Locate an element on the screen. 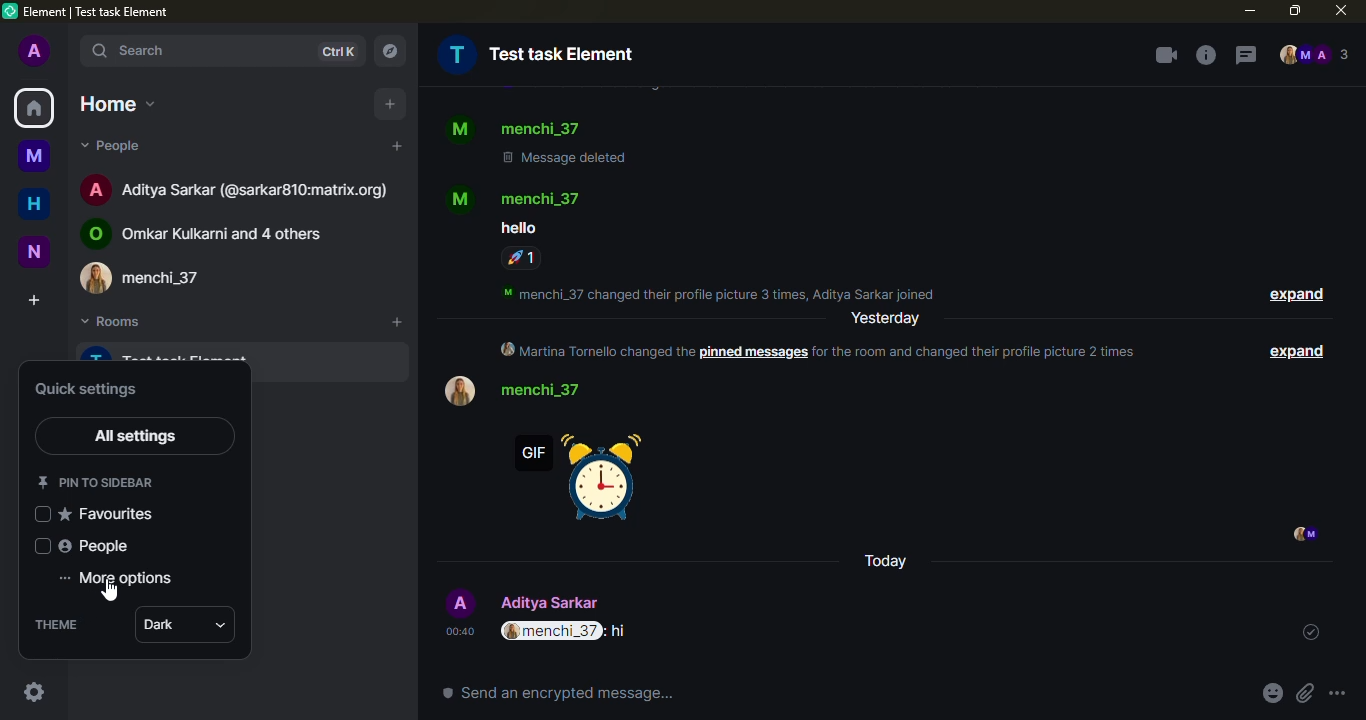  dark is located at coordinates (167, 626).